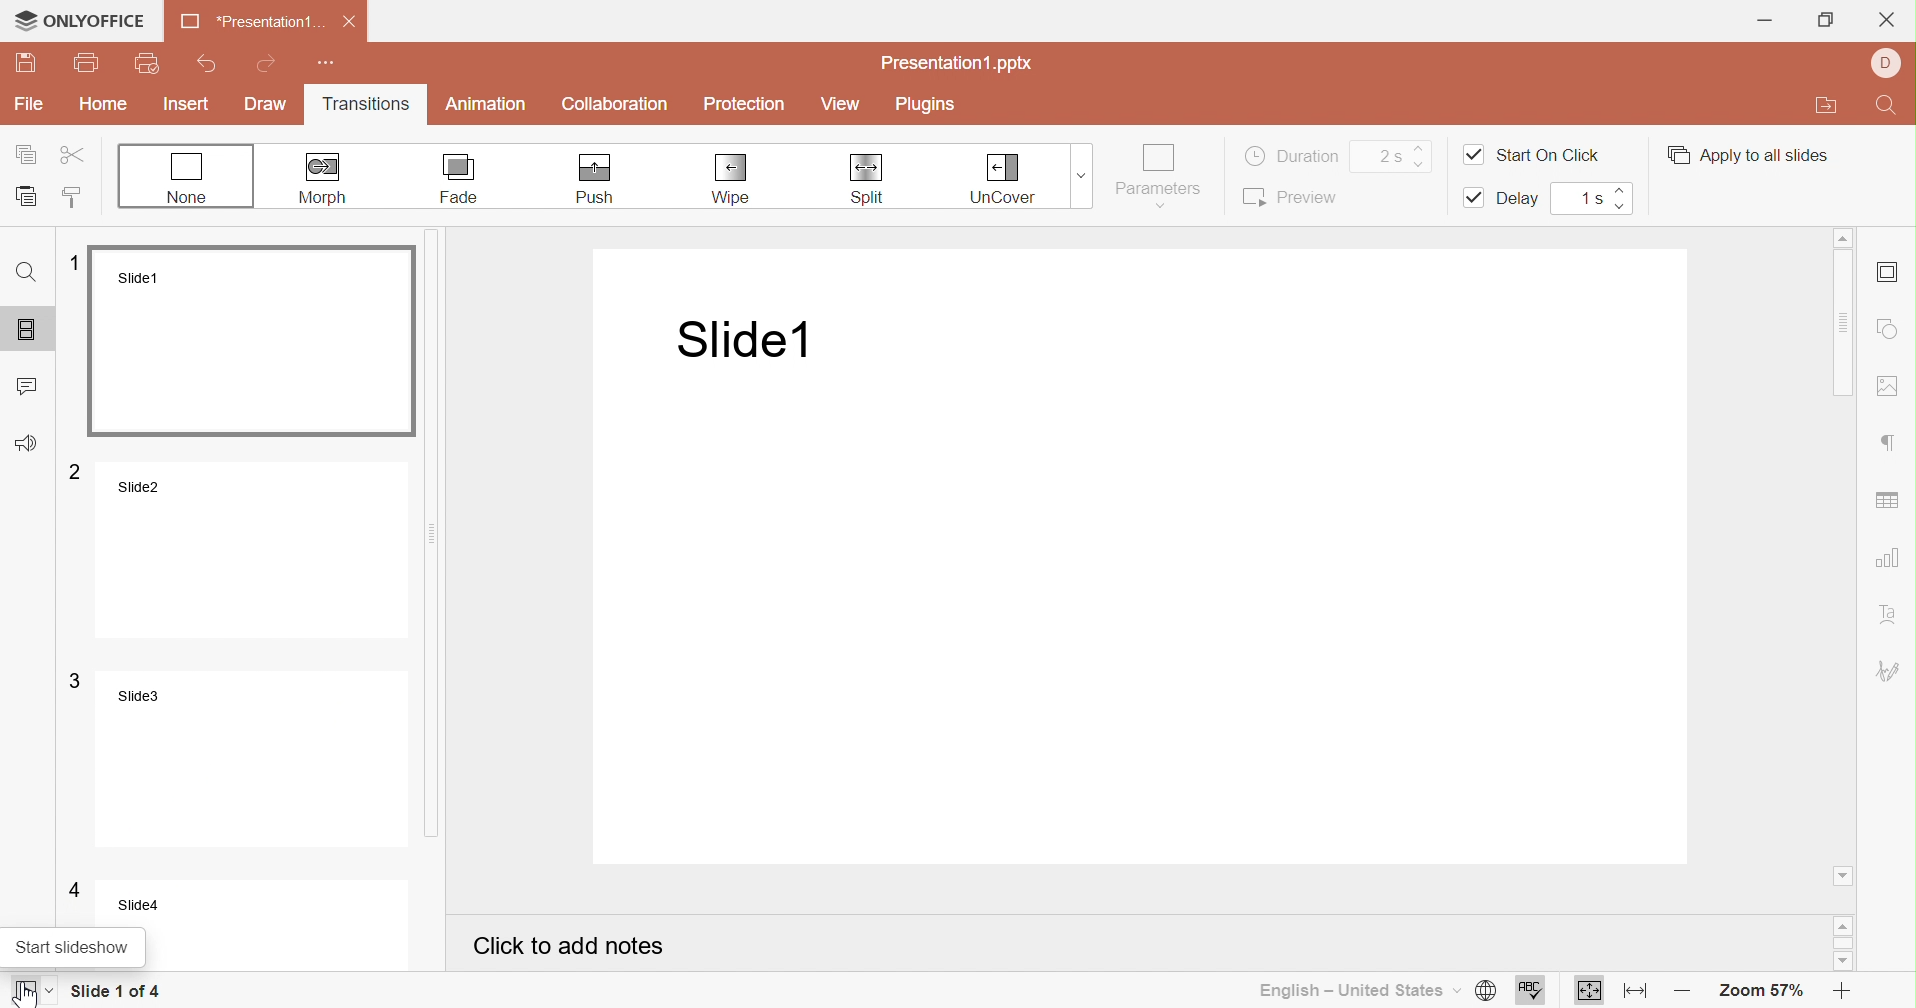 This screenshot has height=1008, width=1916. What do you see at coordinates (1887, 272) in the screenshot?
I see `Slide settings` at bounding box center [1887, 272].